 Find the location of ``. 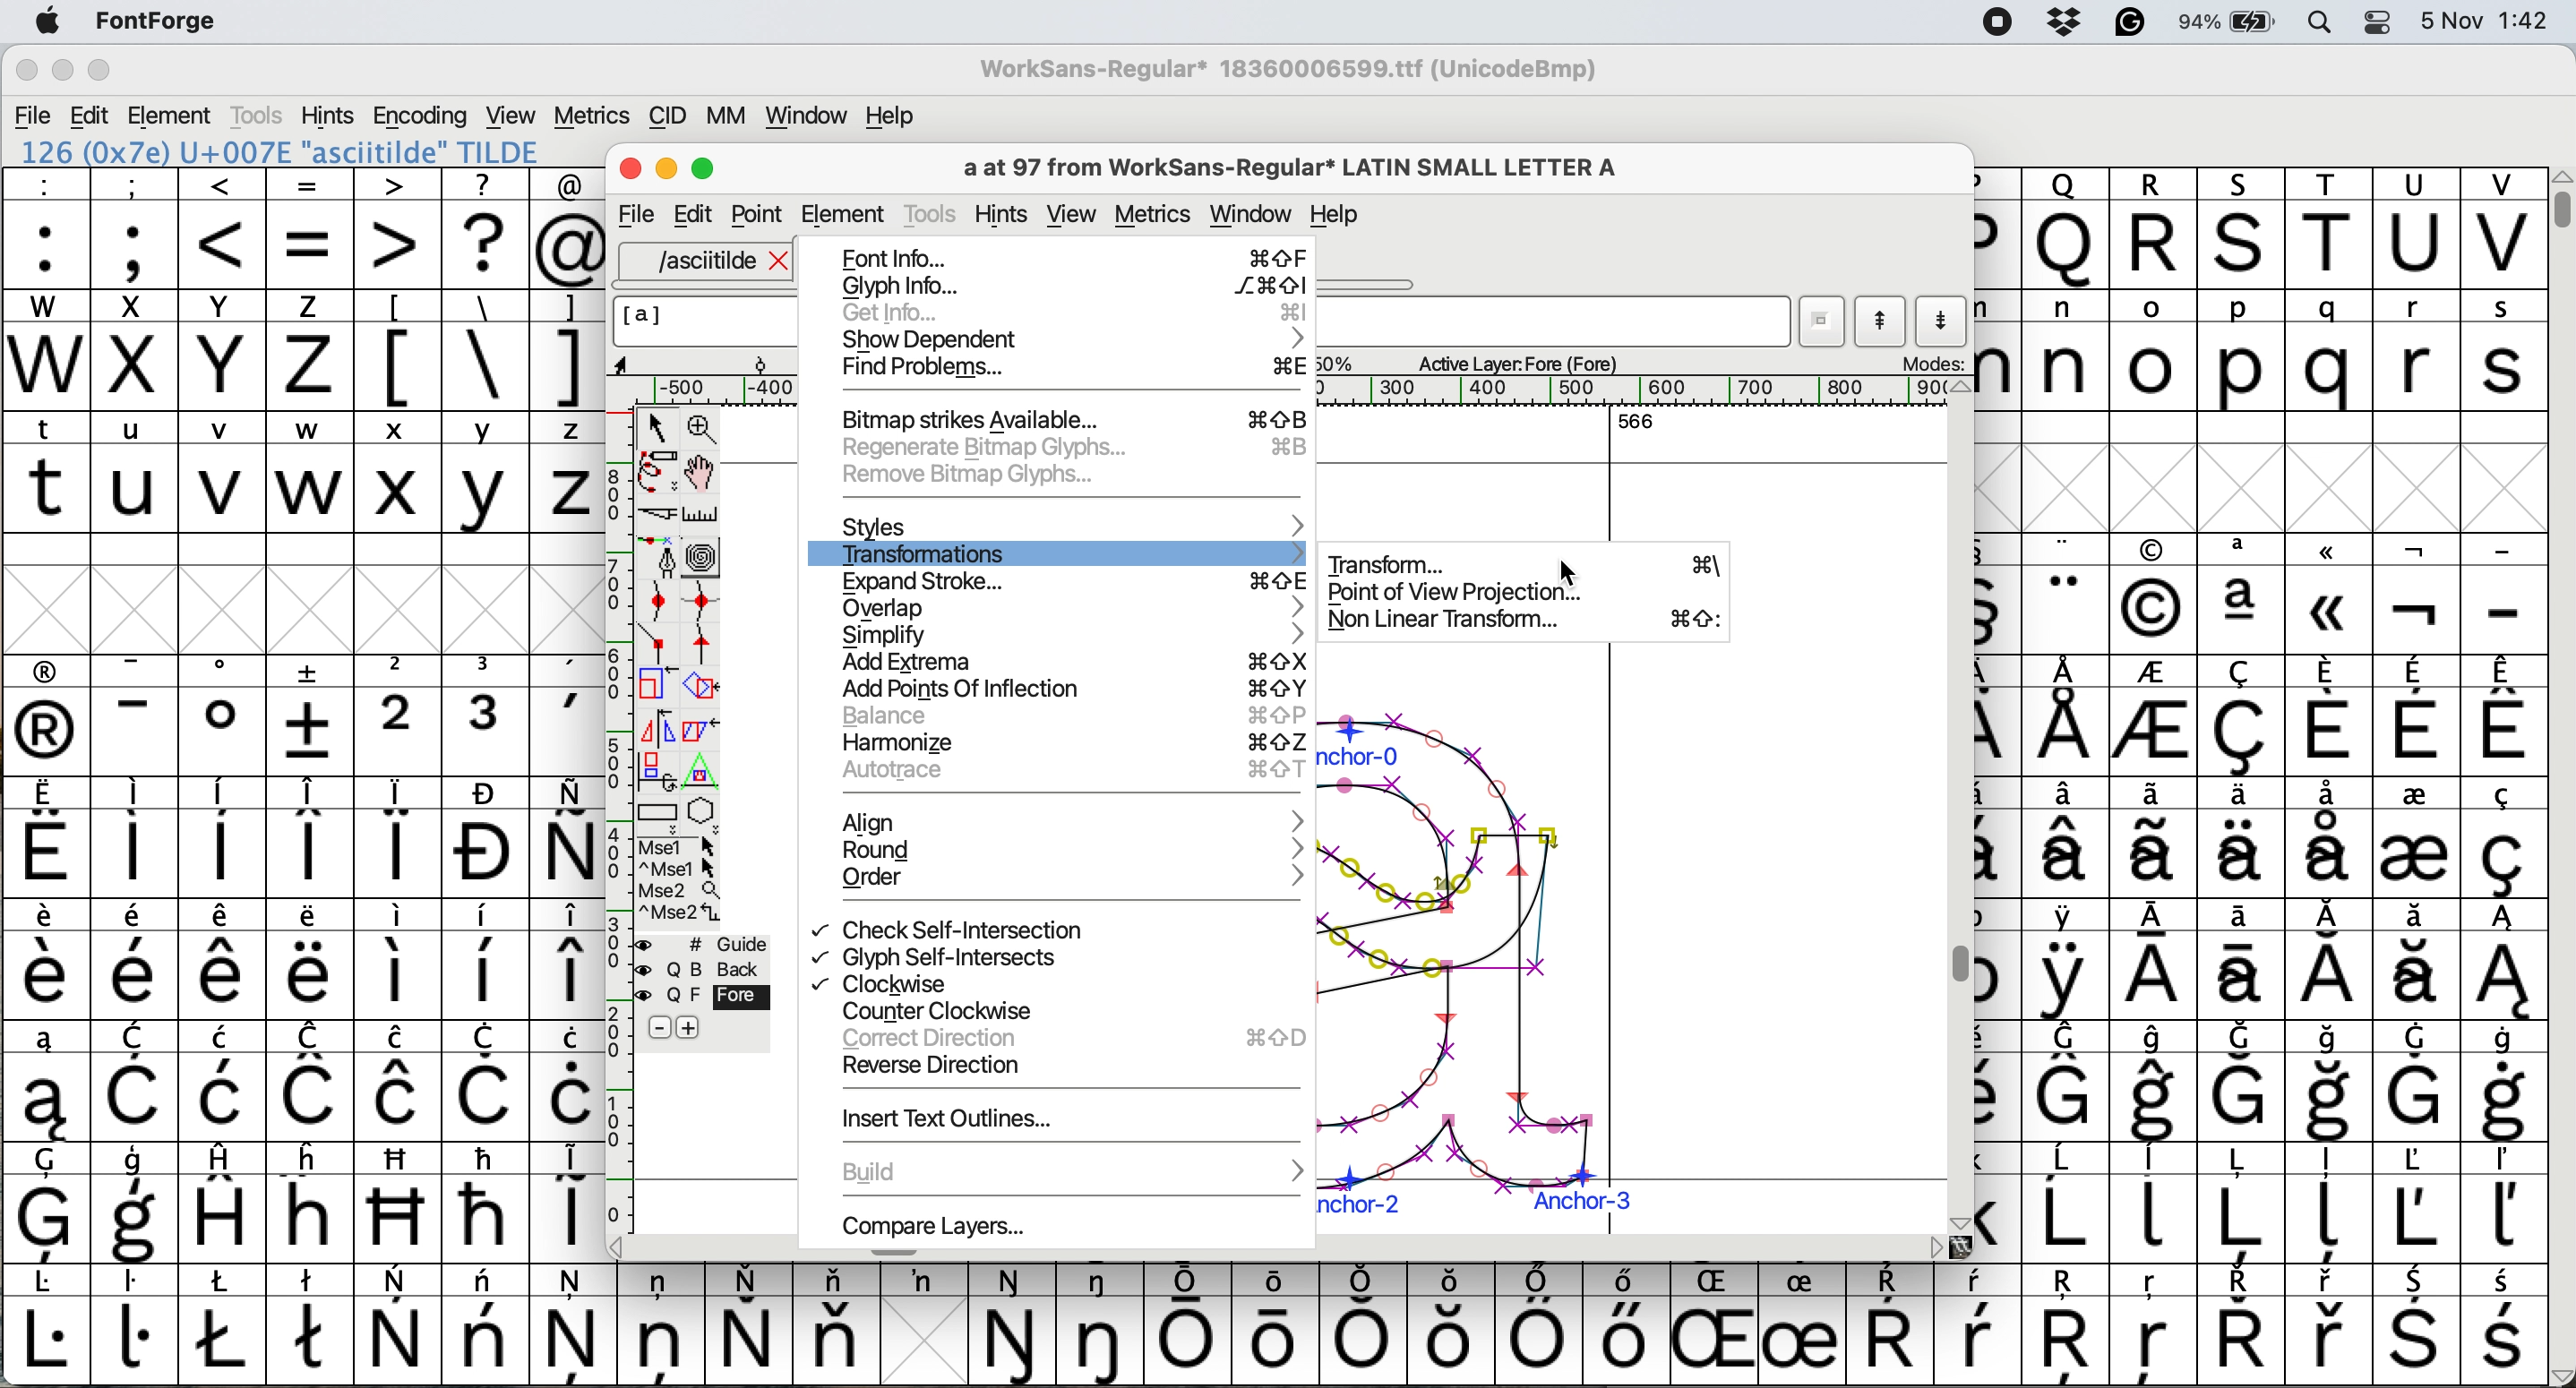

 is located at coordinates (2155, 1327).